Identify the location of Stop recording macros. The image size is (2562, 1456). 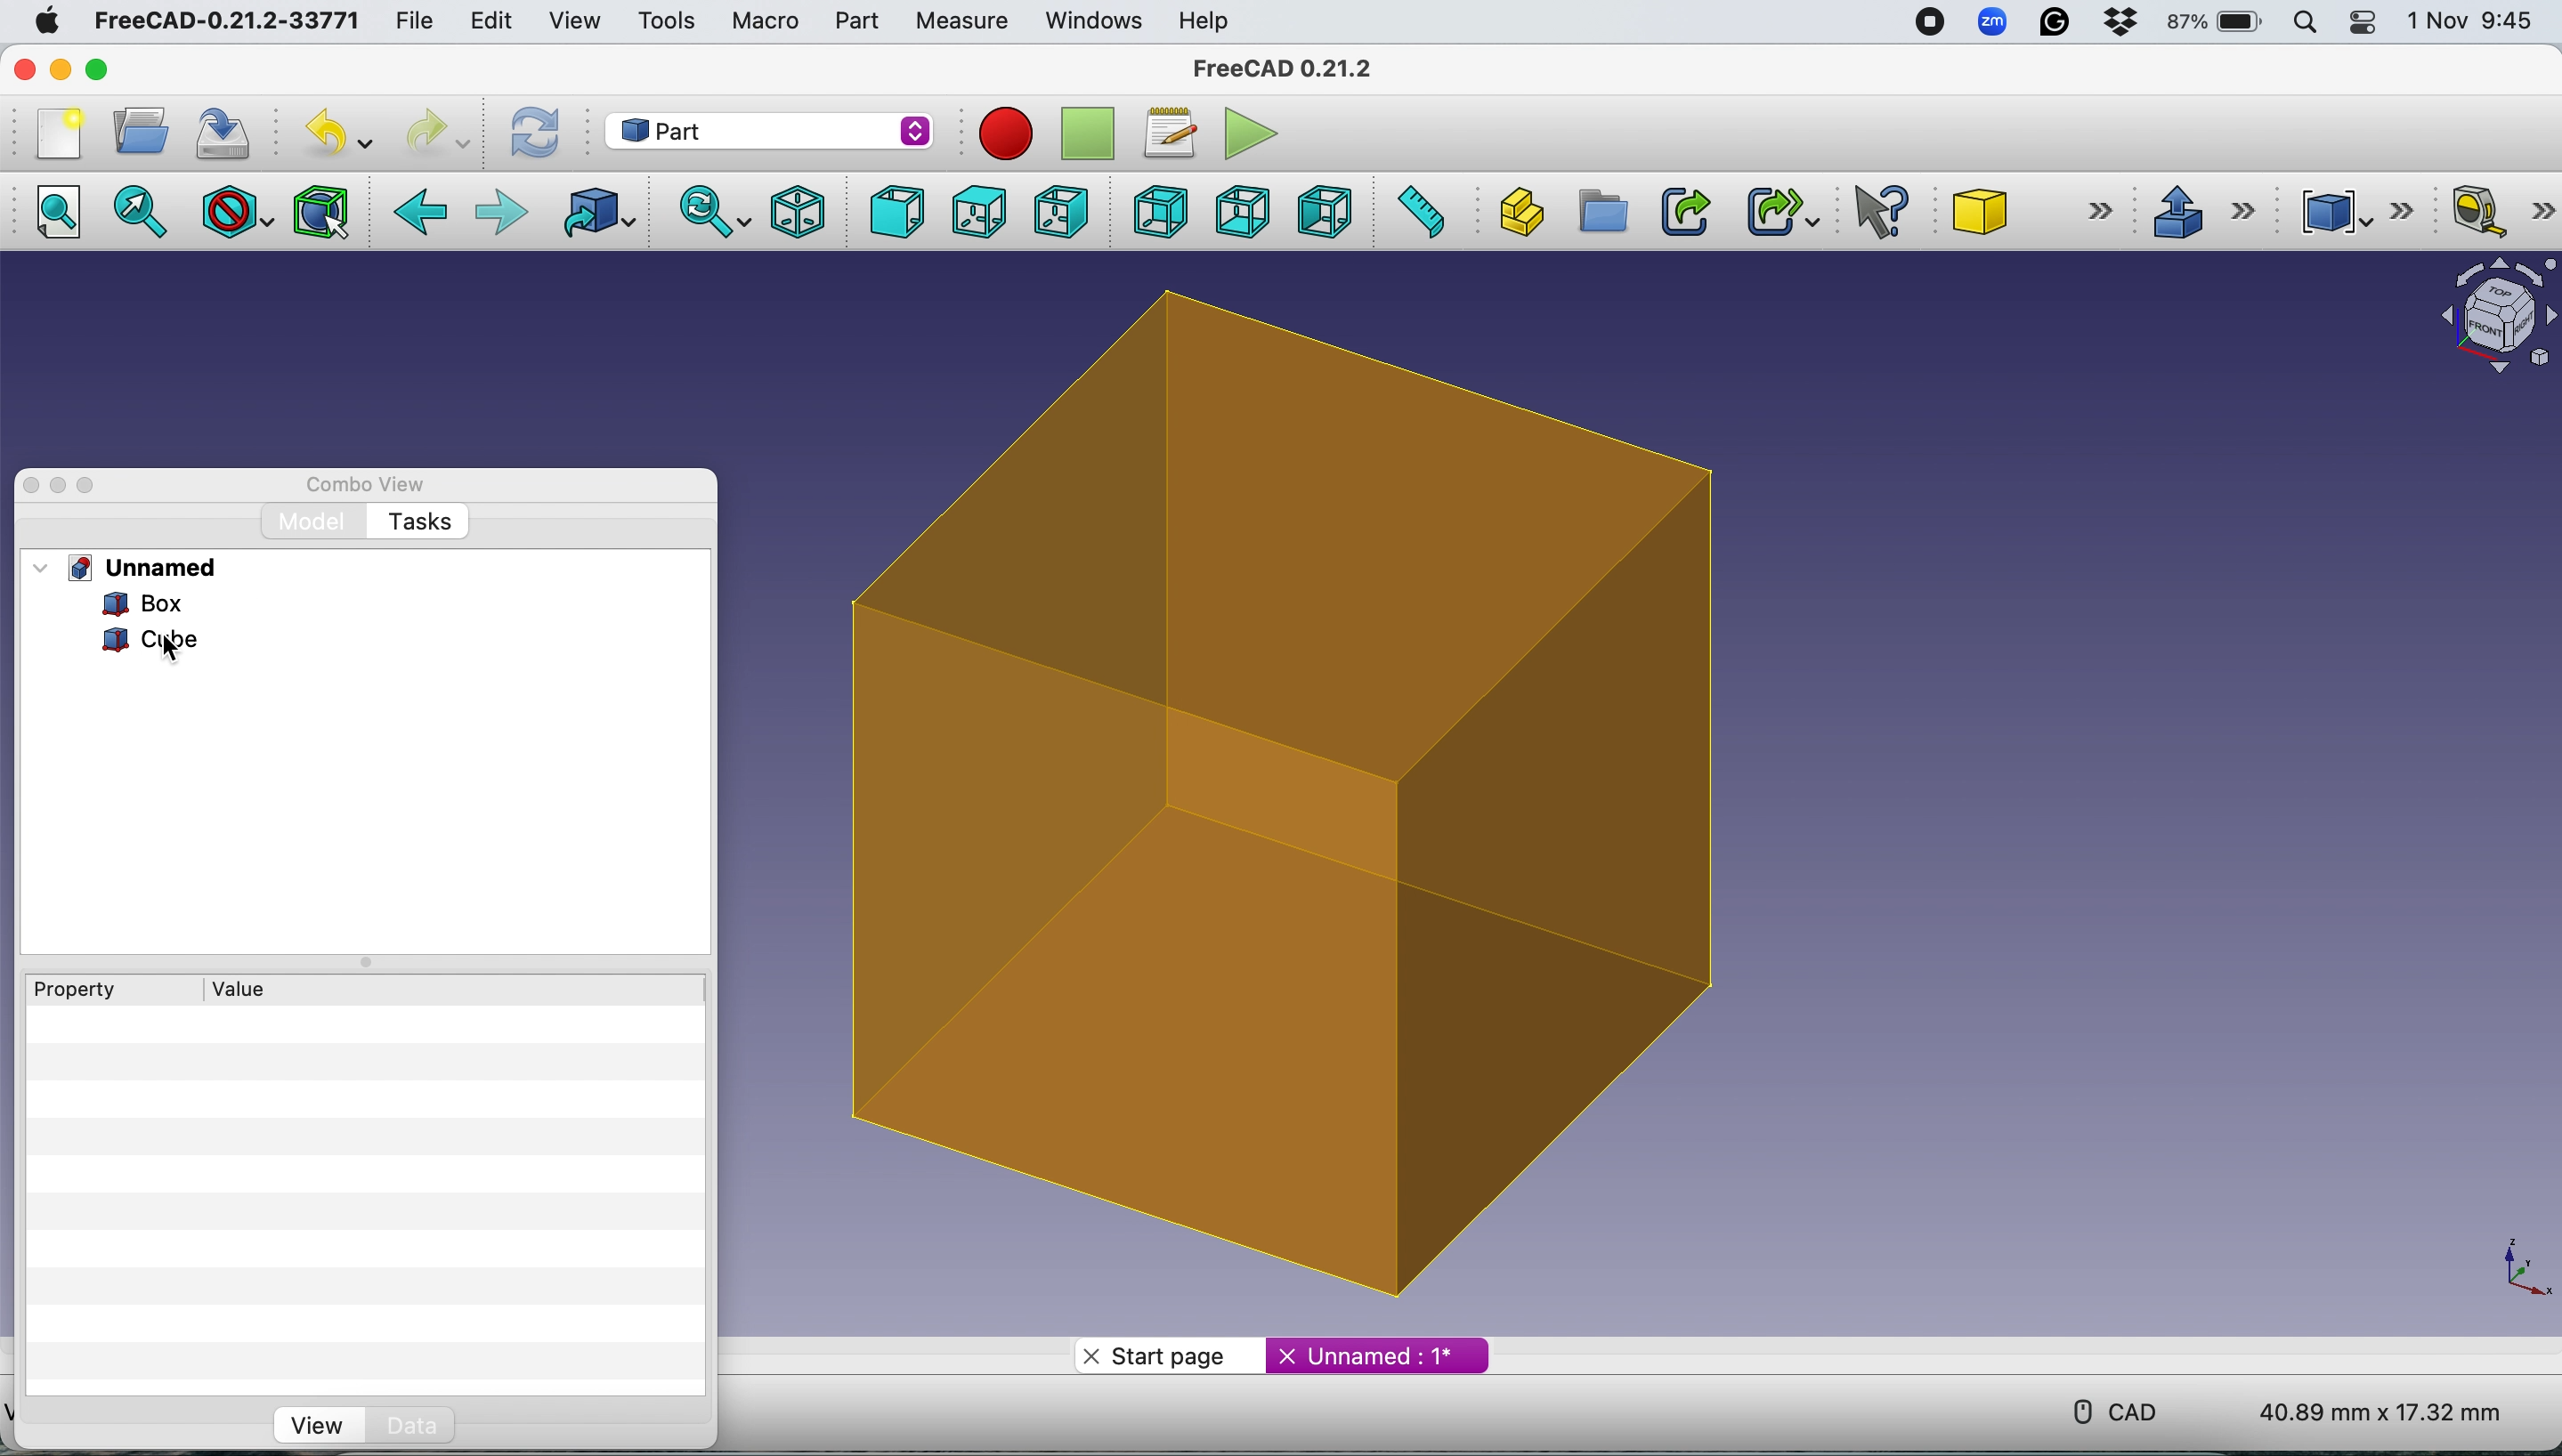
(1091, 134).